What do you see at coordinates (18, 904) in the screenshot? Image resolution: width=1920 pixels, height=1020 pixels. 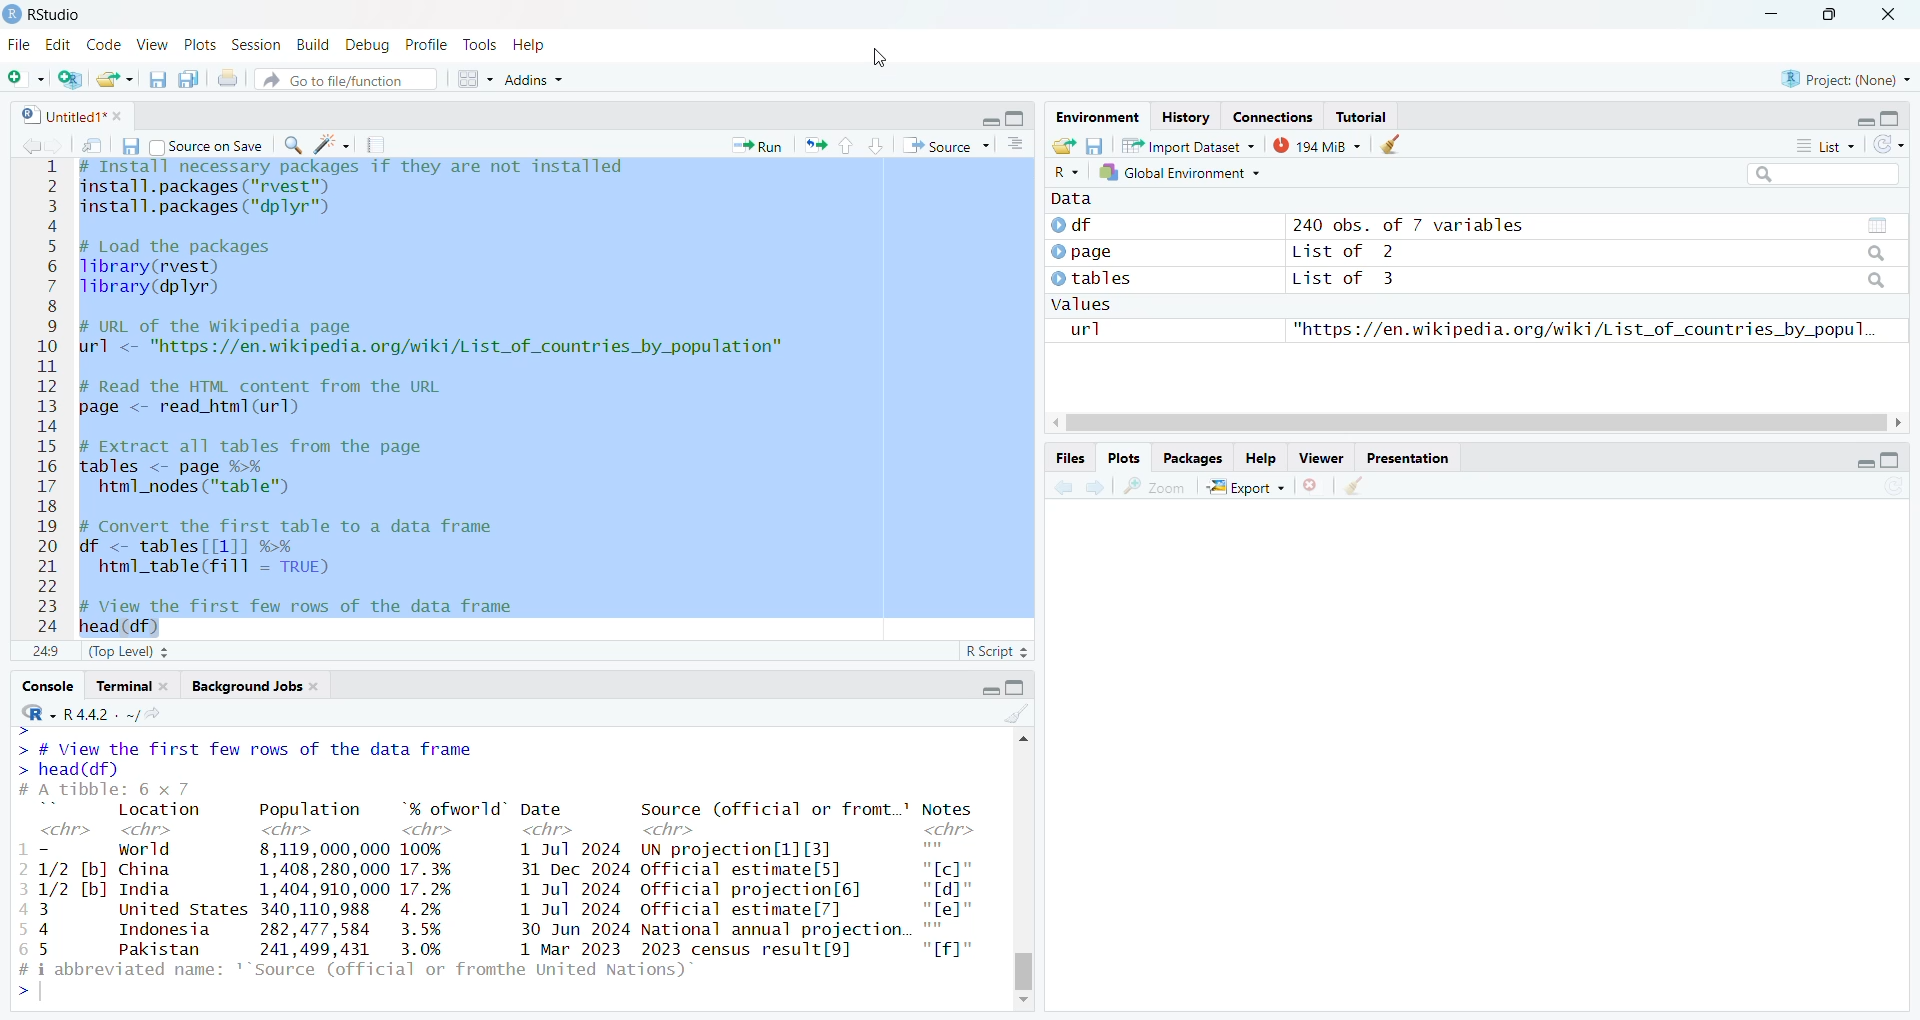 I see `line numbering` at bounding box center [18, 904].